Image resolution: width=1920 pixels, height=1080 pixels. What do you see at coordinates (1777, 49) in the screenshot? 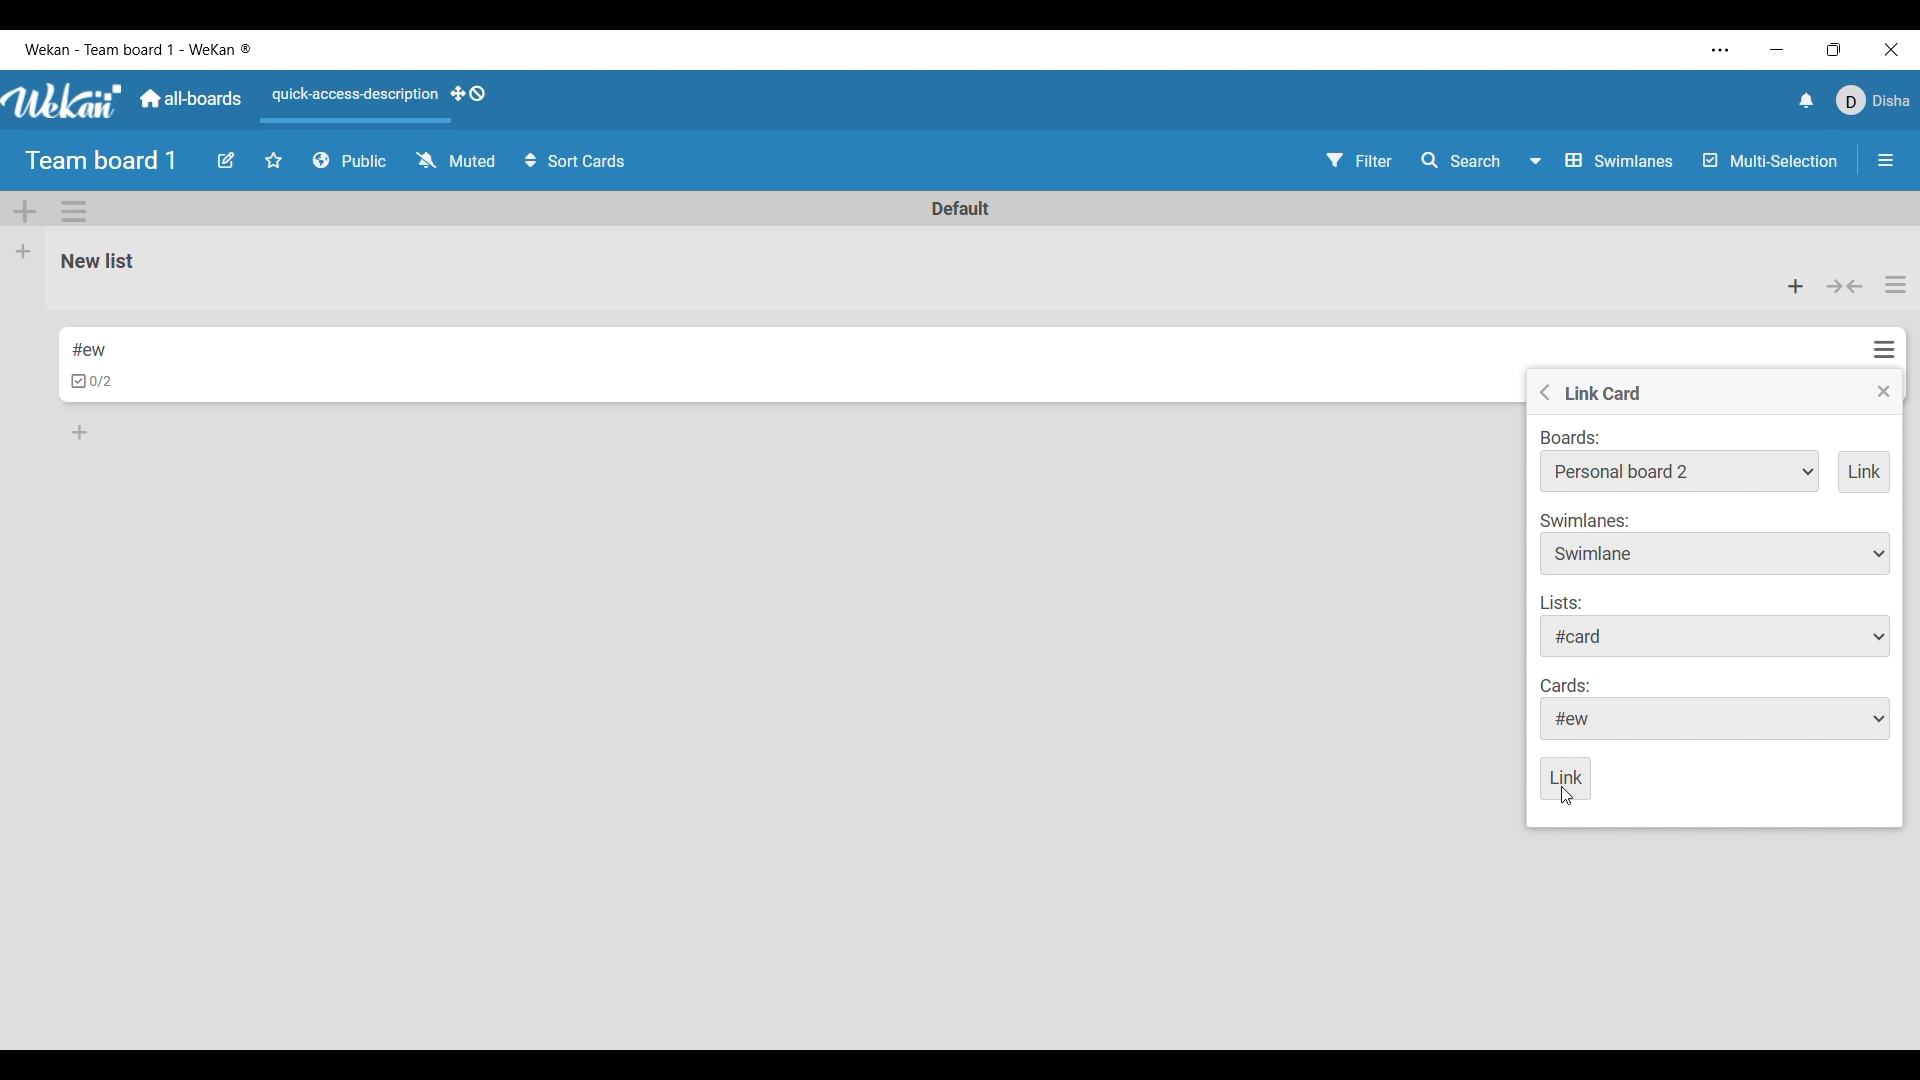
I see `Minimize` at bounding box center [1777, 49].